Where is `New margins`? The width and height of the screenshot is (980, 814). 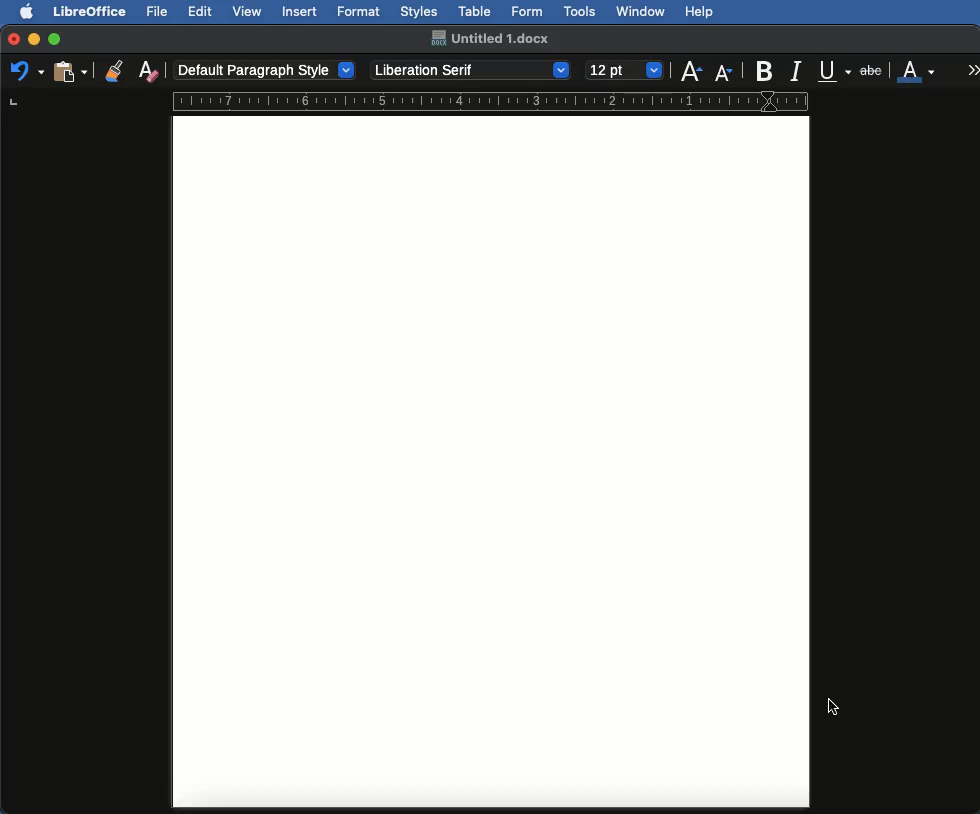 New margins is located at coordinates (491, 464).